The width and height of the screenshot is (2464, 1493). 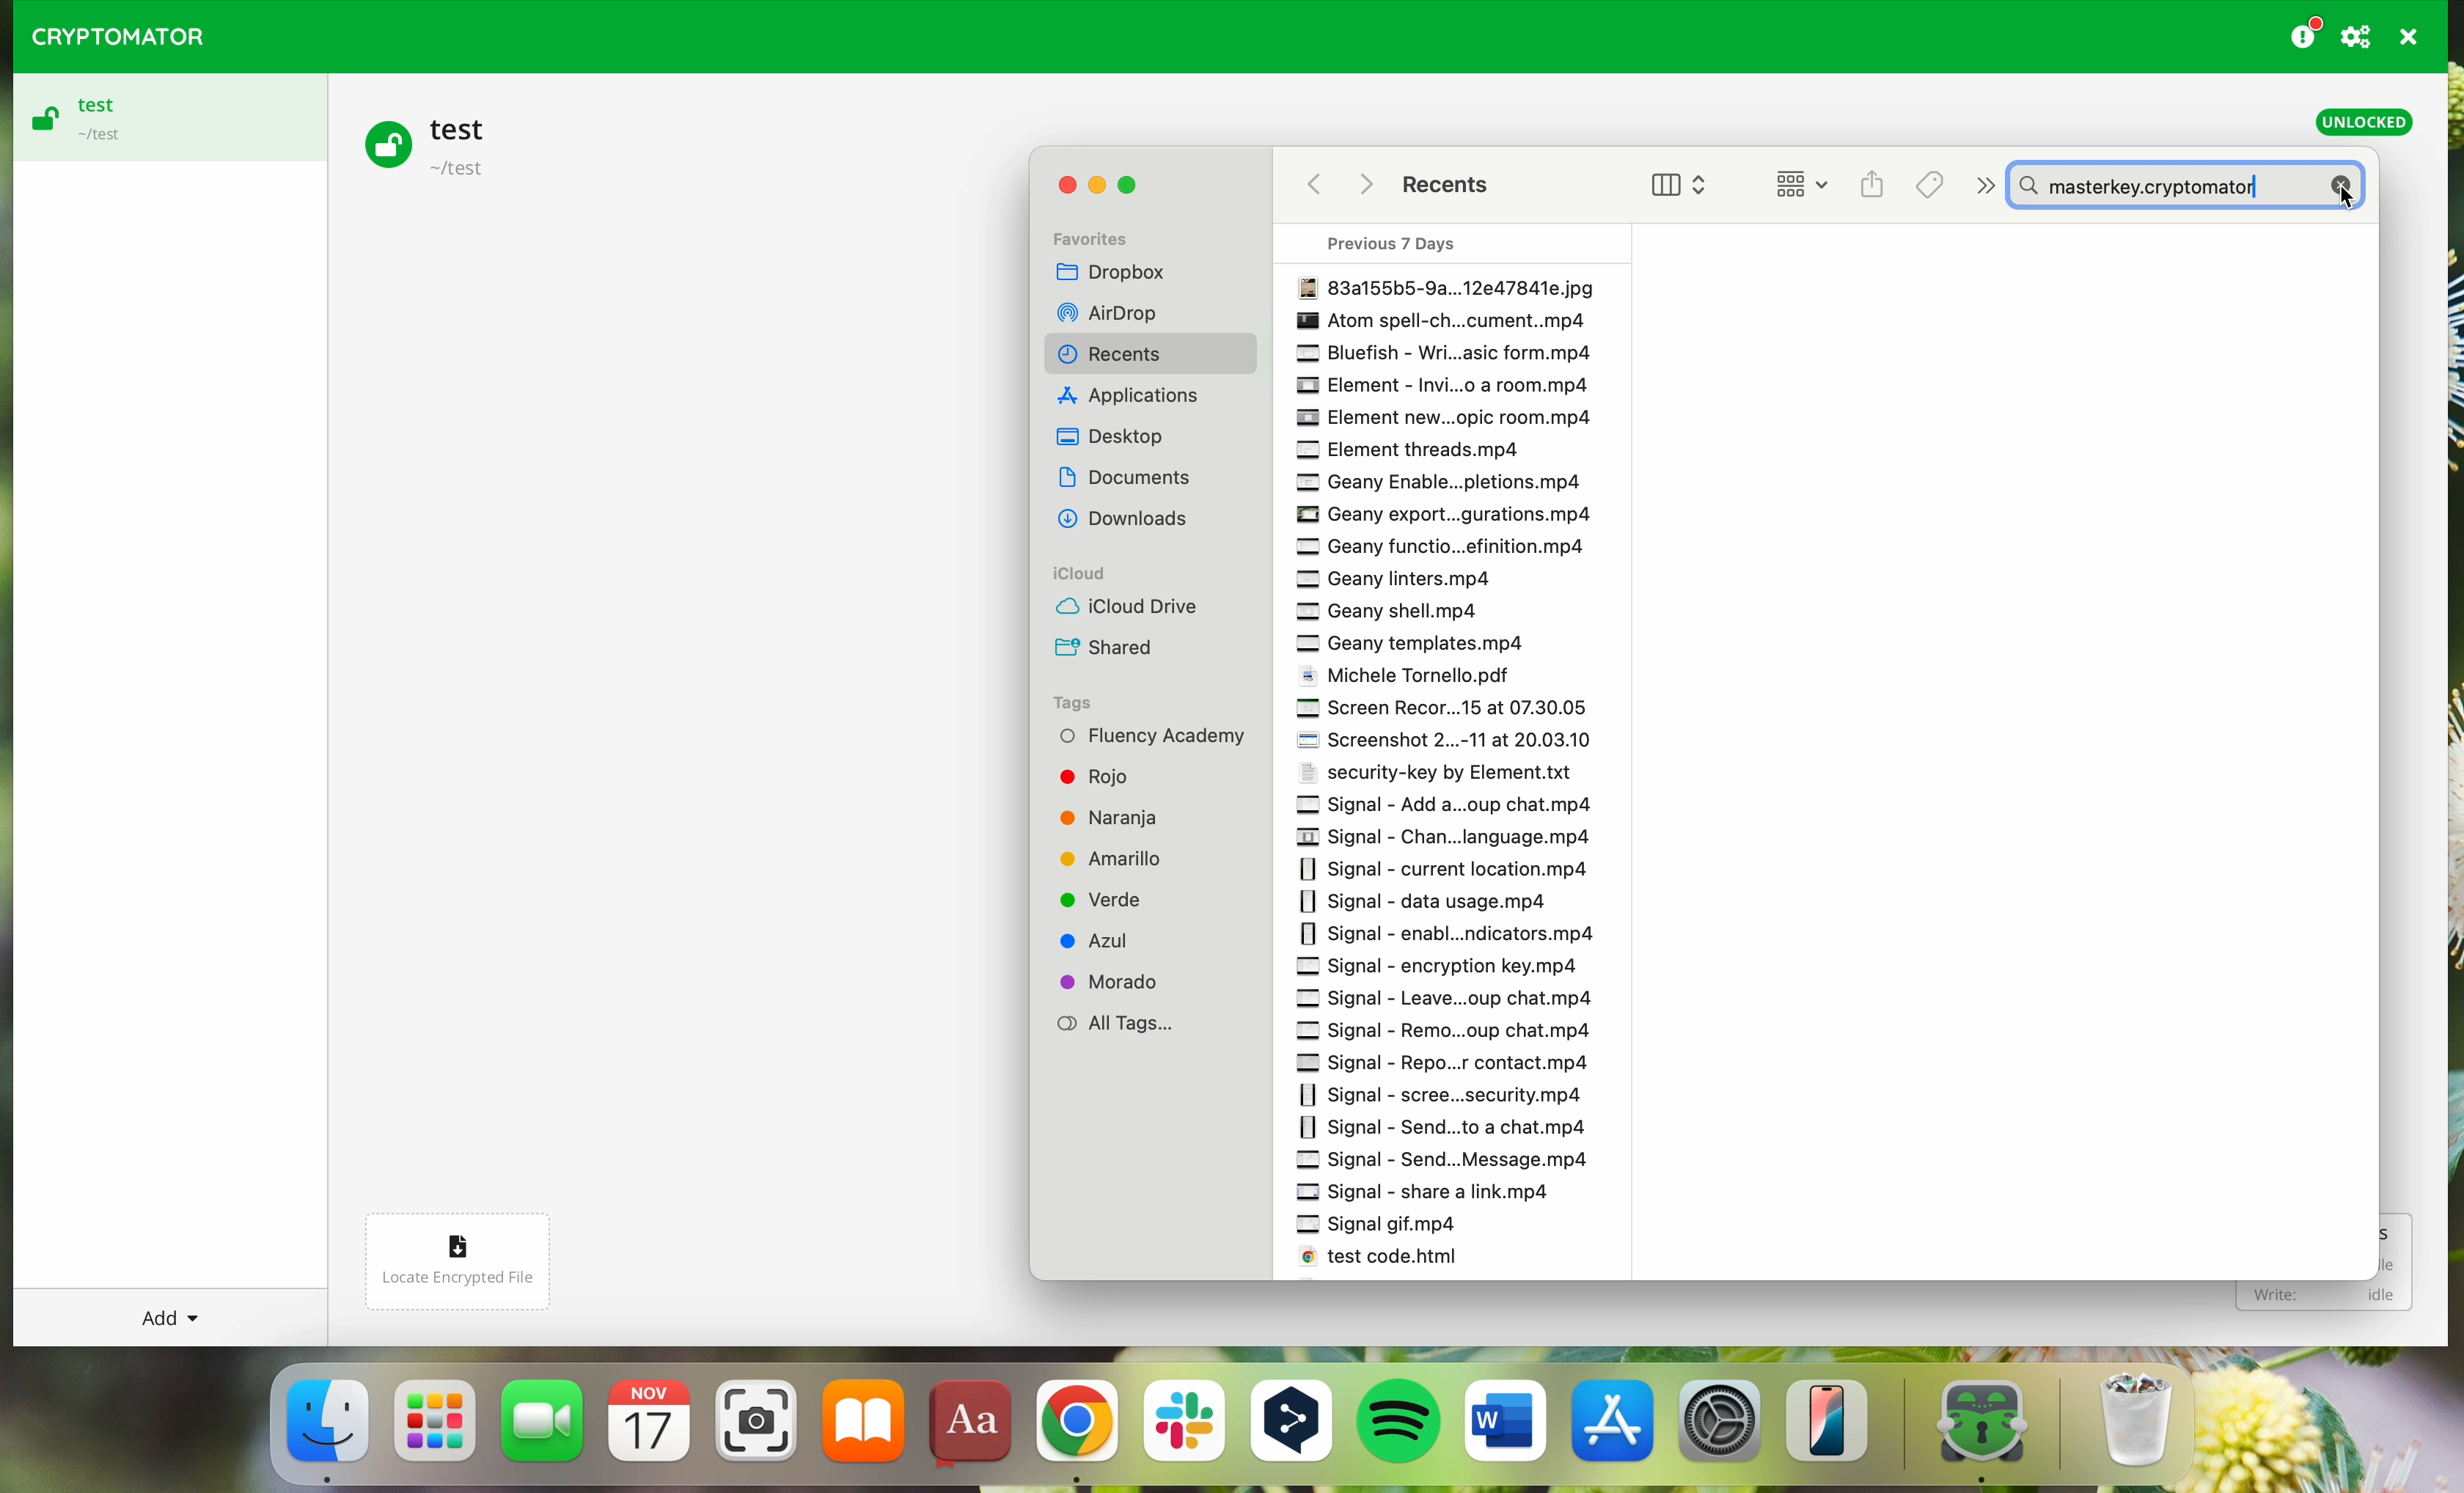 What do you see at coordinates (166, 1317) in the screenshot?
I see `add button` at bounding box center [166, 1317].